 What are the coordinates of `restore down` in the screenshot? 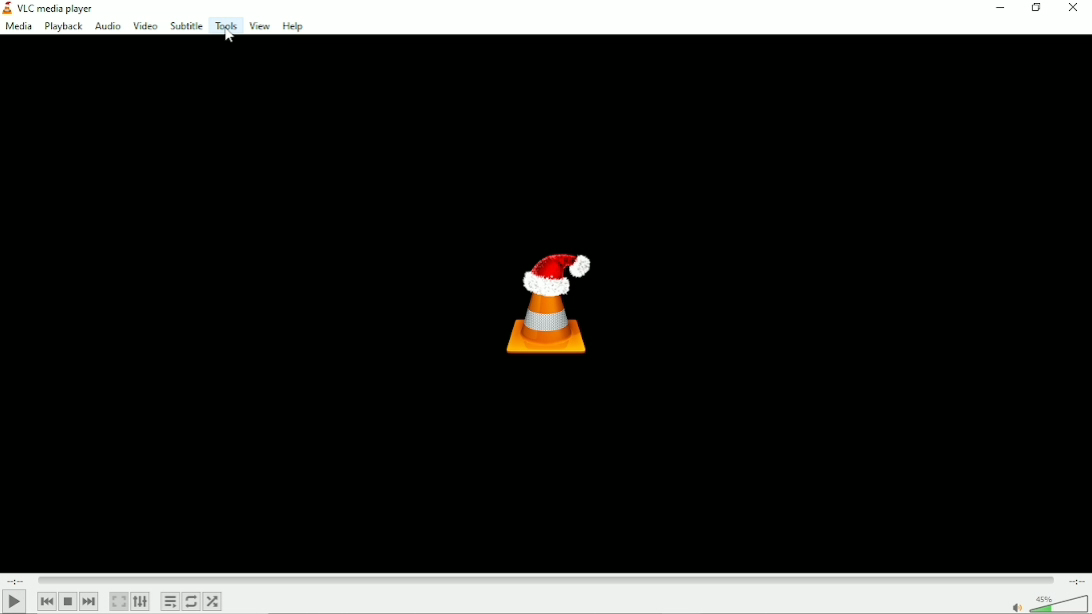 It's located at (1036, 9).